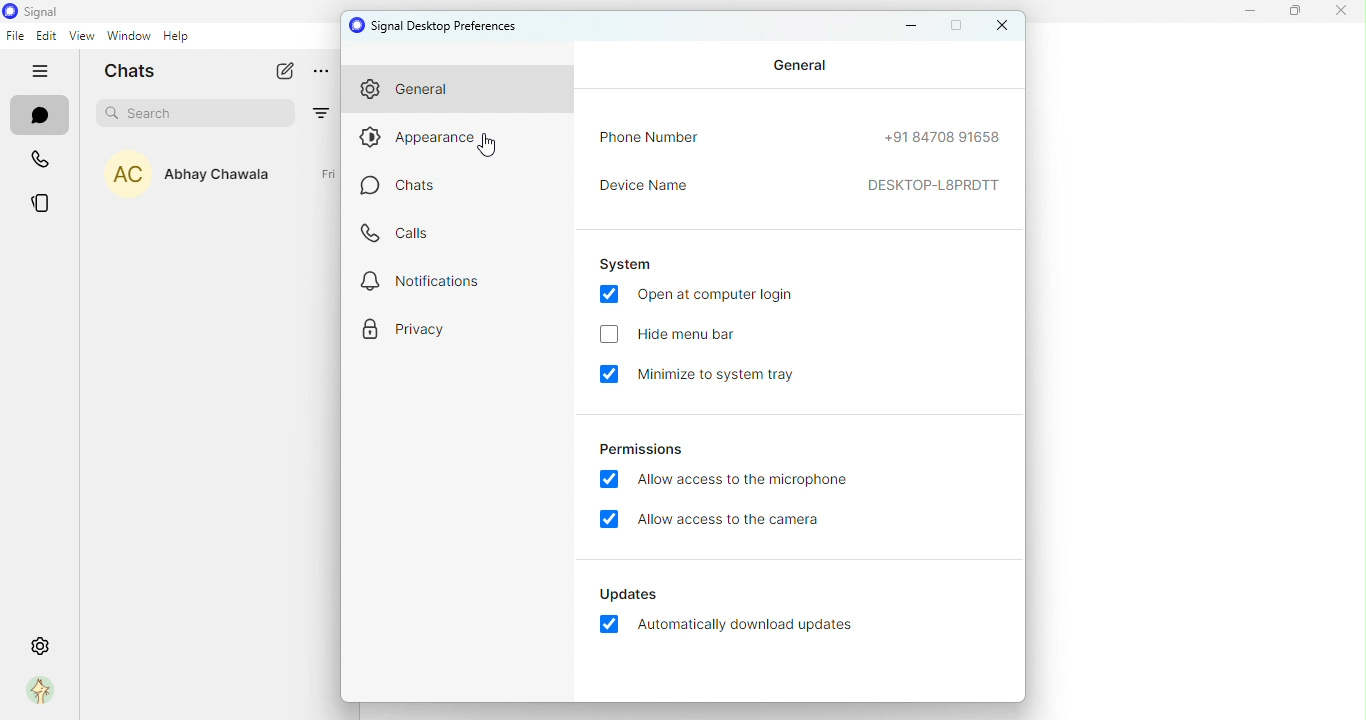  What do you see at coordinates (1345, 14) in the screenshot?
I see `close` at bounding box center [1345, 14].